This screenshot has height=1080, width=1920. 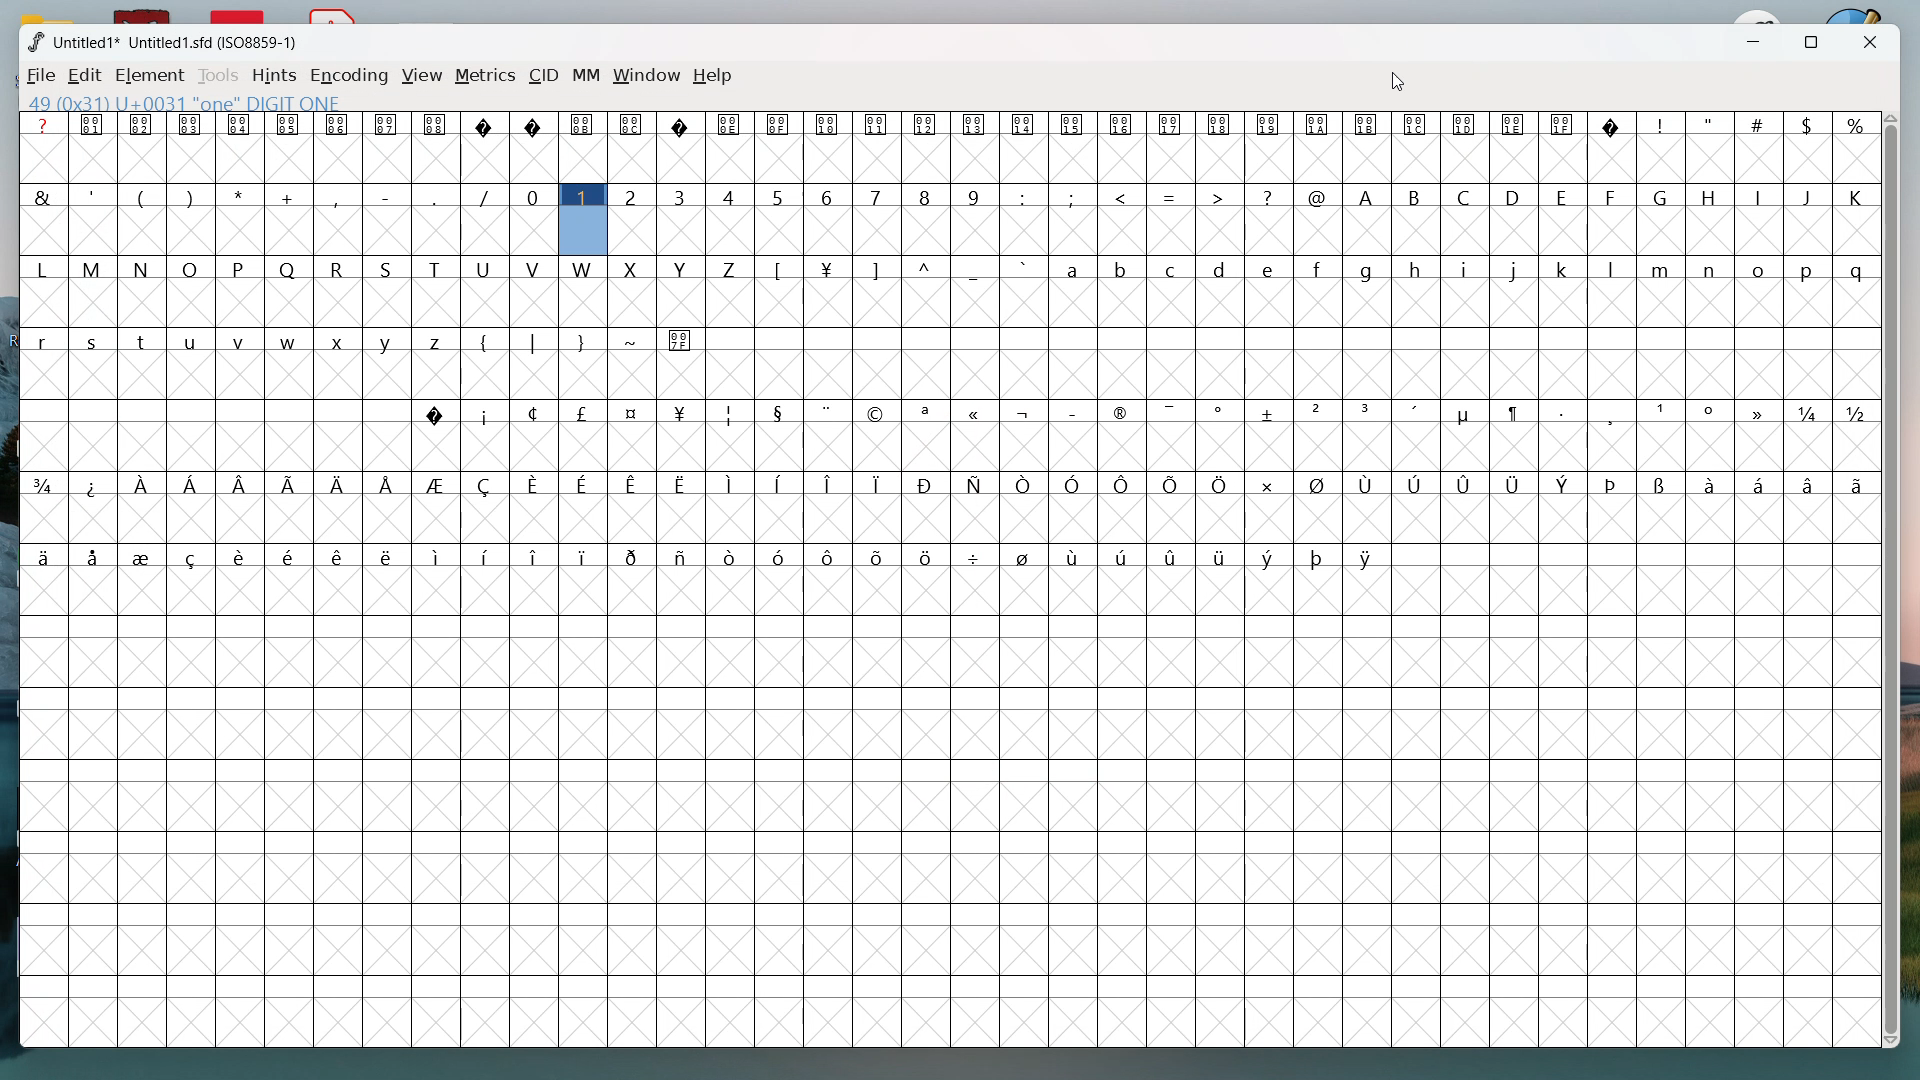 What do you see at coordinates (1318, 123) in the screenshot?
I see `symbol` at bounding box center [1318, 123].